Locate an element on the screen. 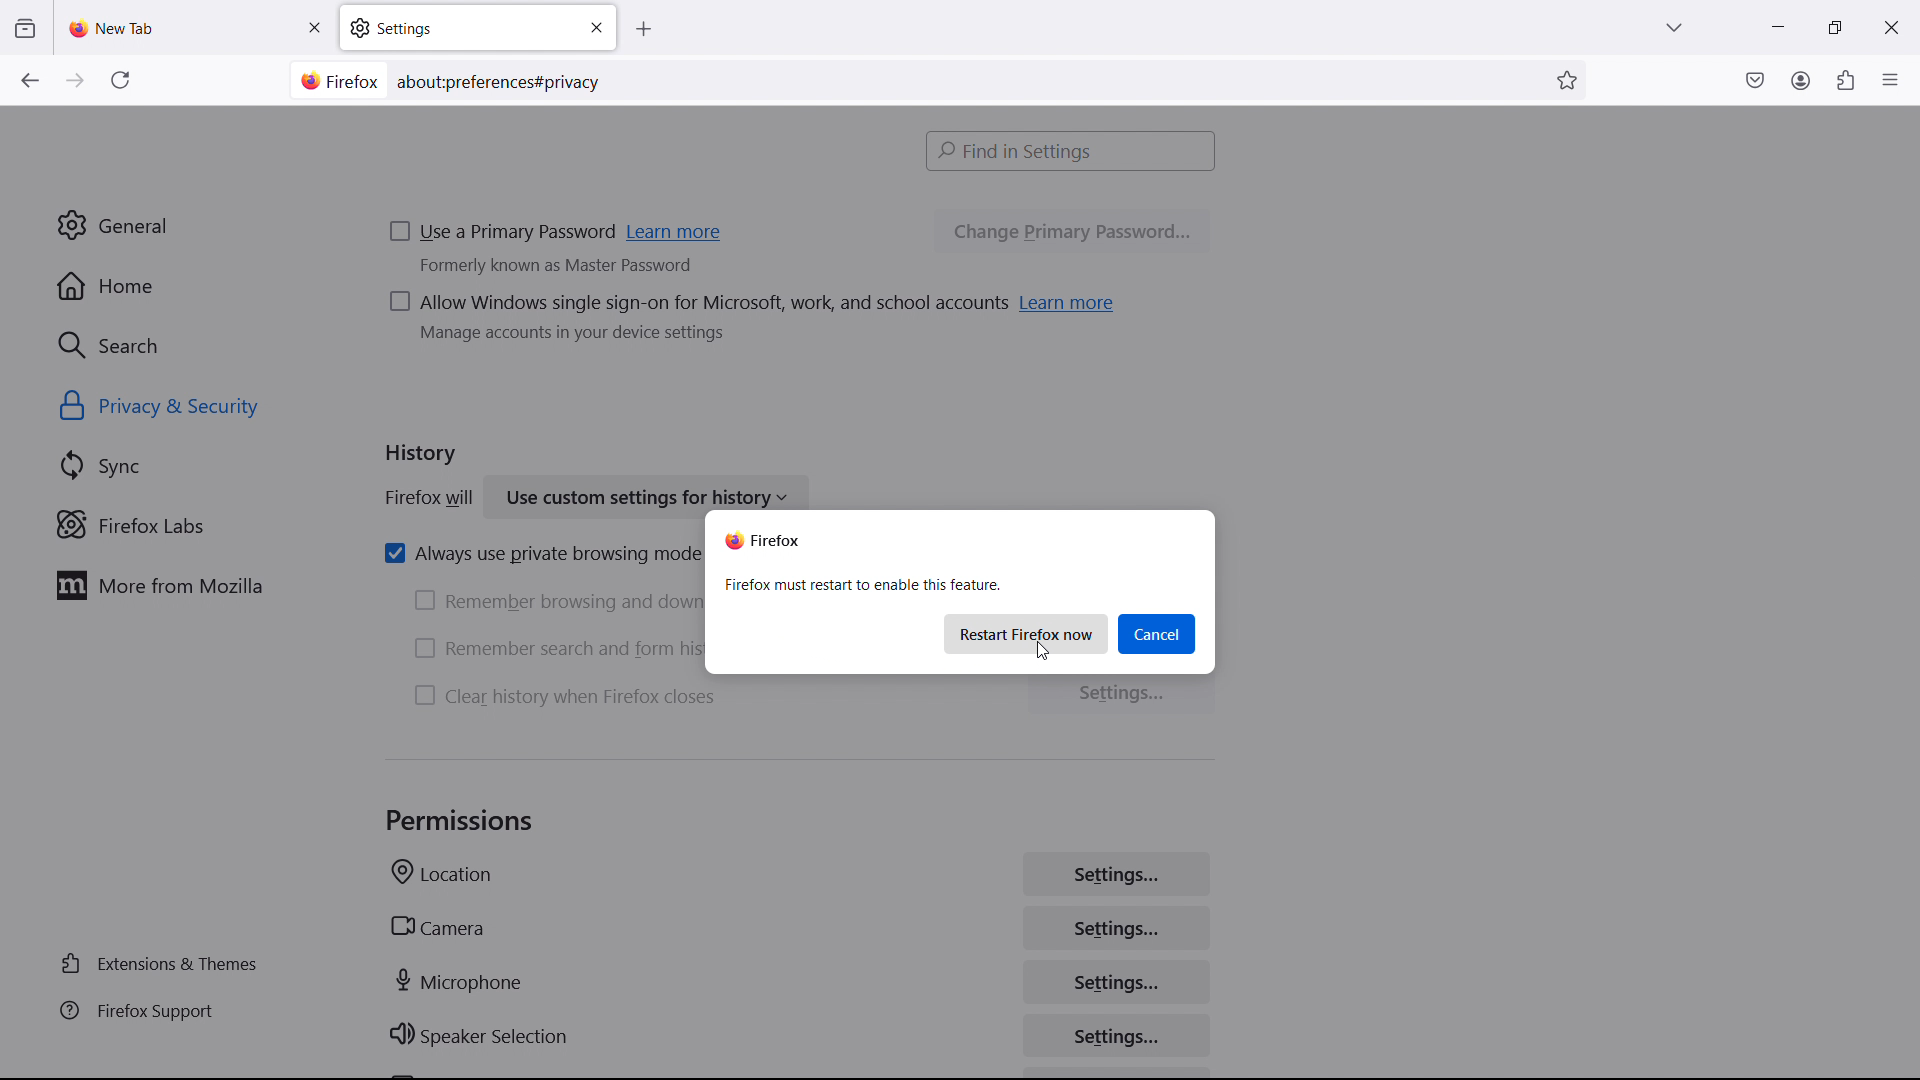 The width and height of the screenshot is (1920, 1080). bookmarks is located at coordinates (1569, 79).